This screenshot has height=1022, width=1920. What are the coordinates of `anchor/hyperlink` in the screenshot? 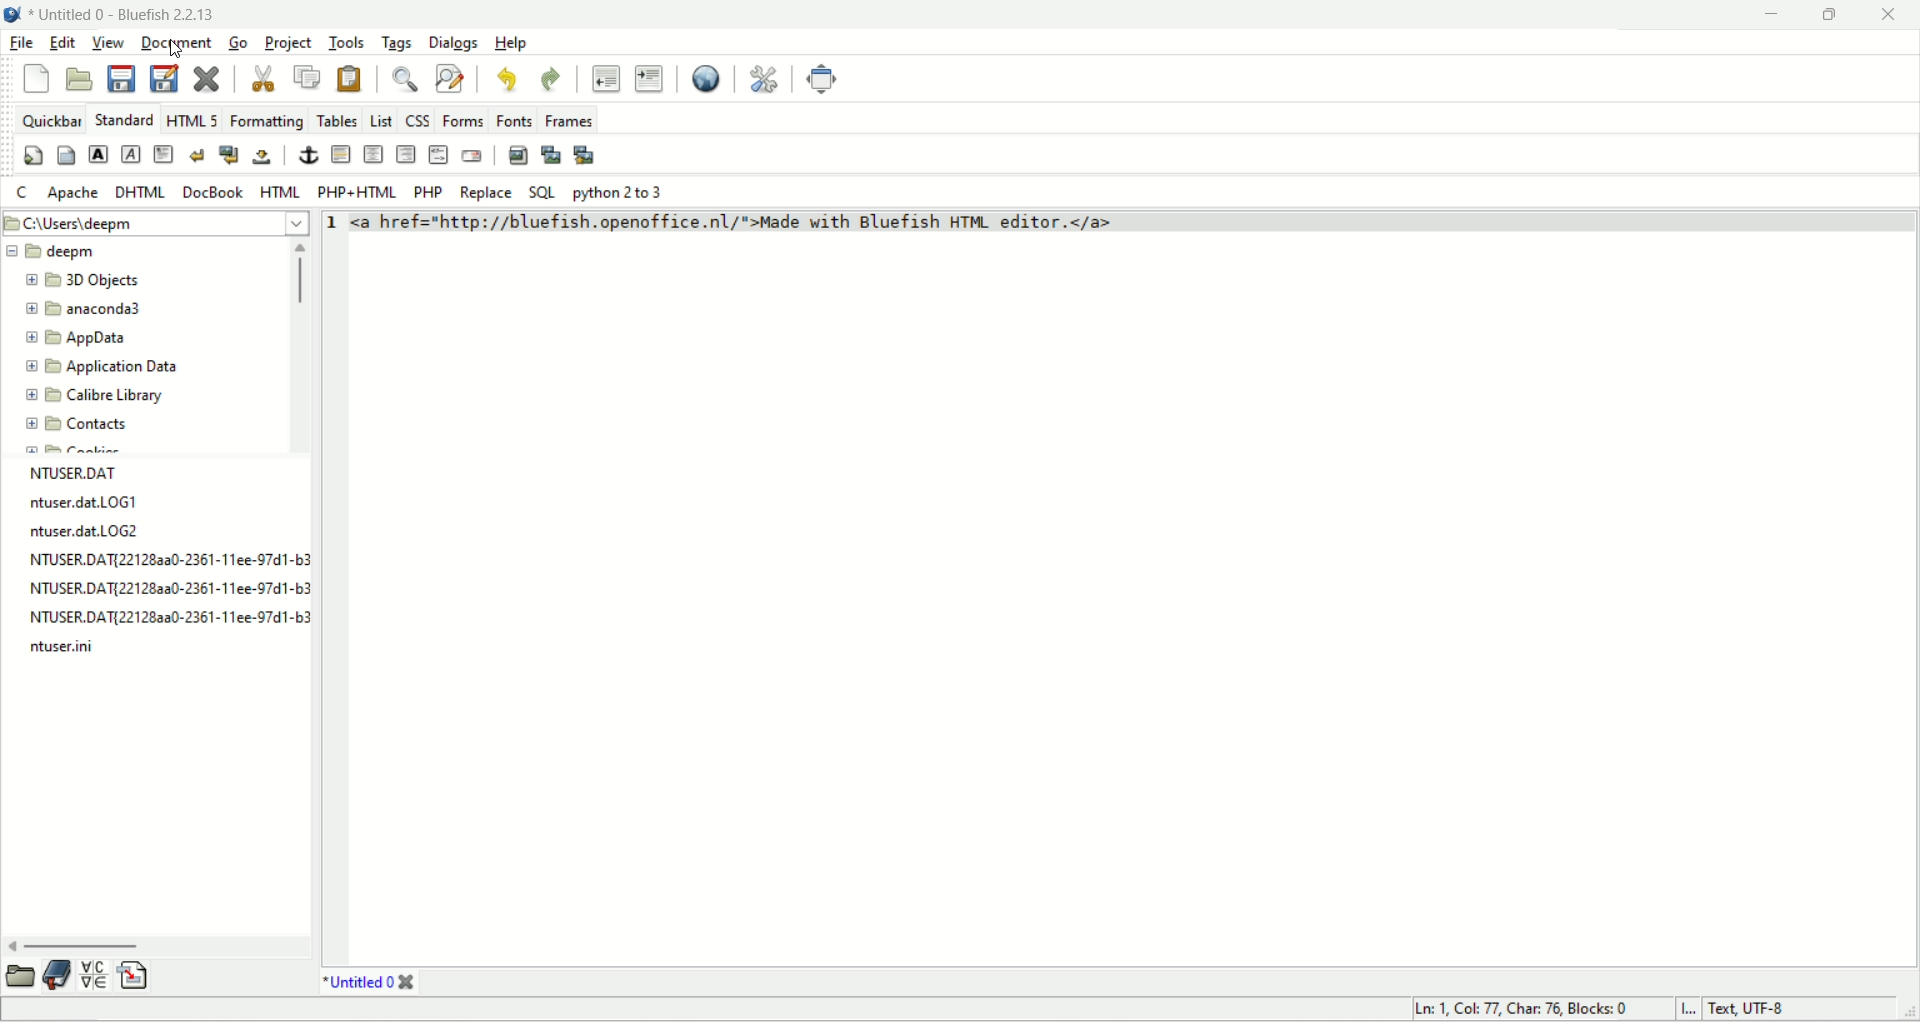 It's located at (312, 156).